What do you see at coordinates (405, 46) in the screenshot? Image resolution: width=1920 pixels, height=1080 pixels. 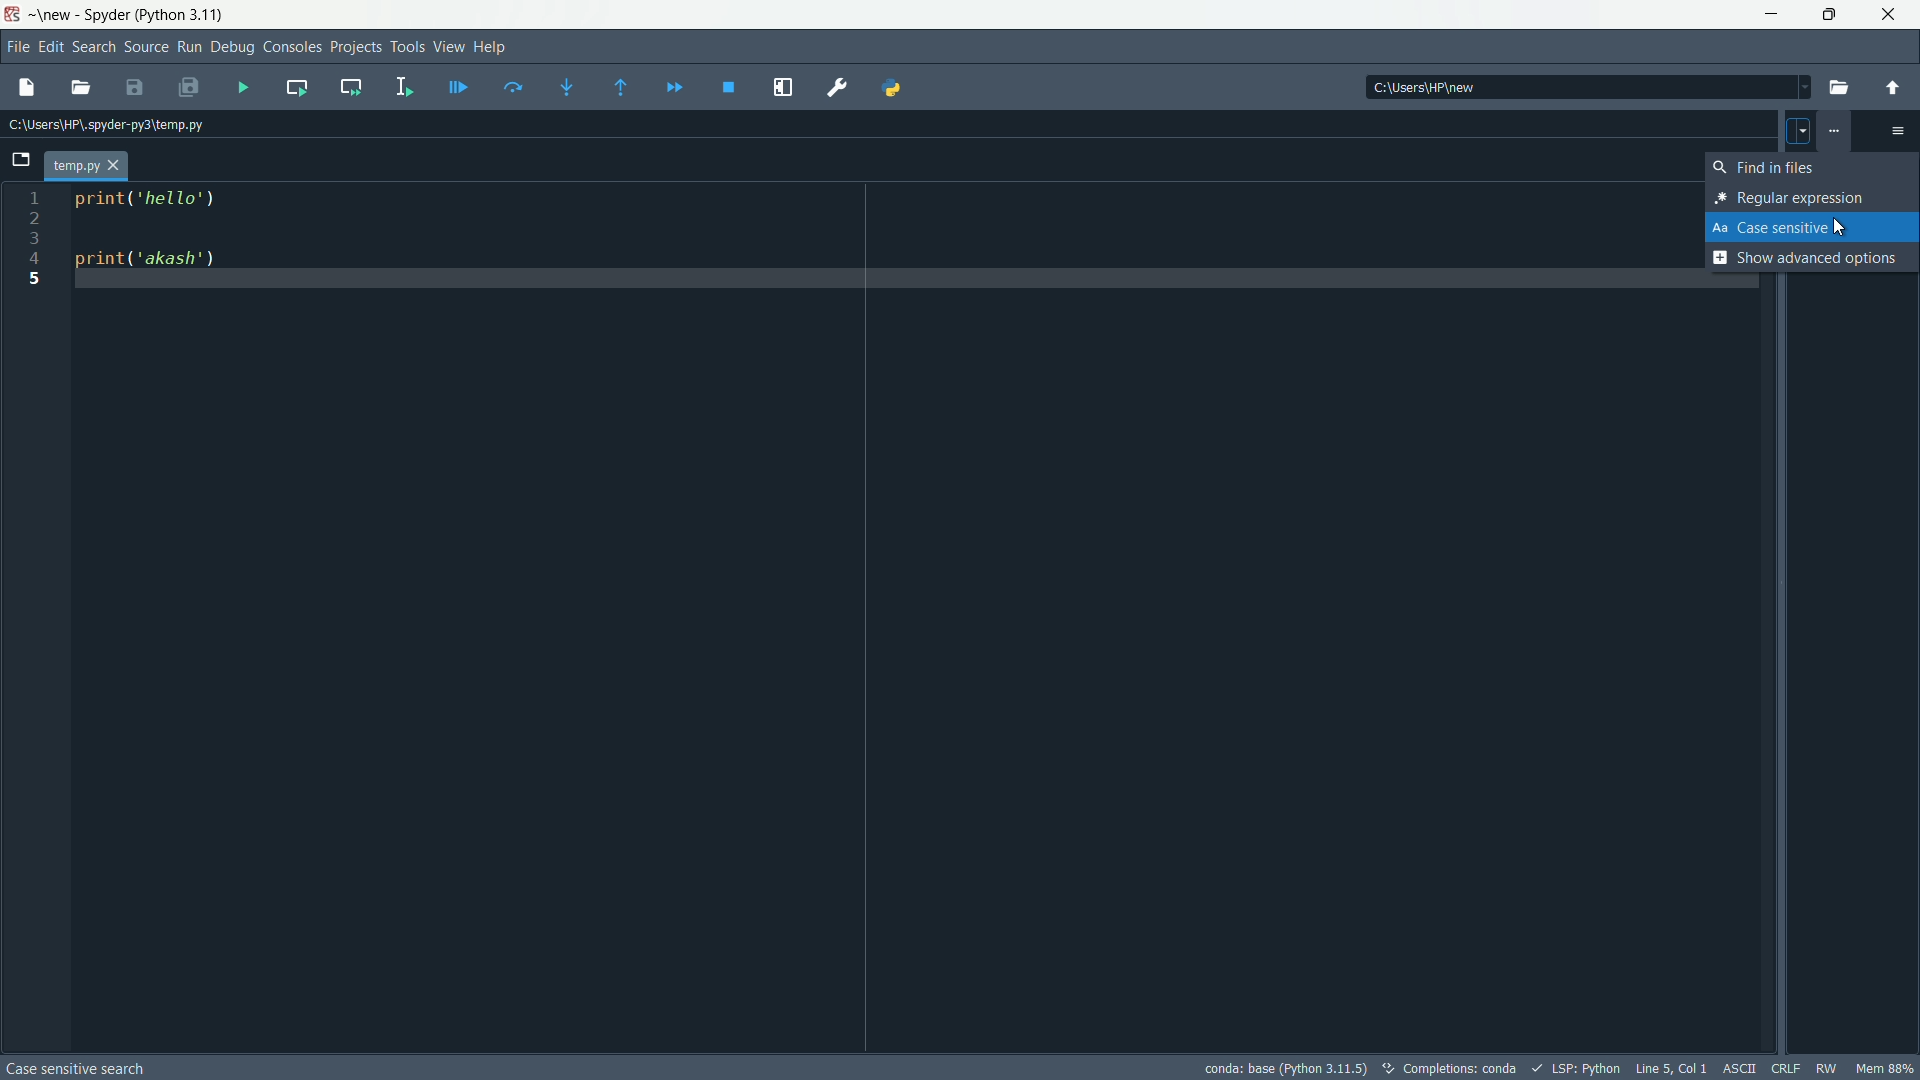 I see `Tools Menu` at bounding box center [405, 46].